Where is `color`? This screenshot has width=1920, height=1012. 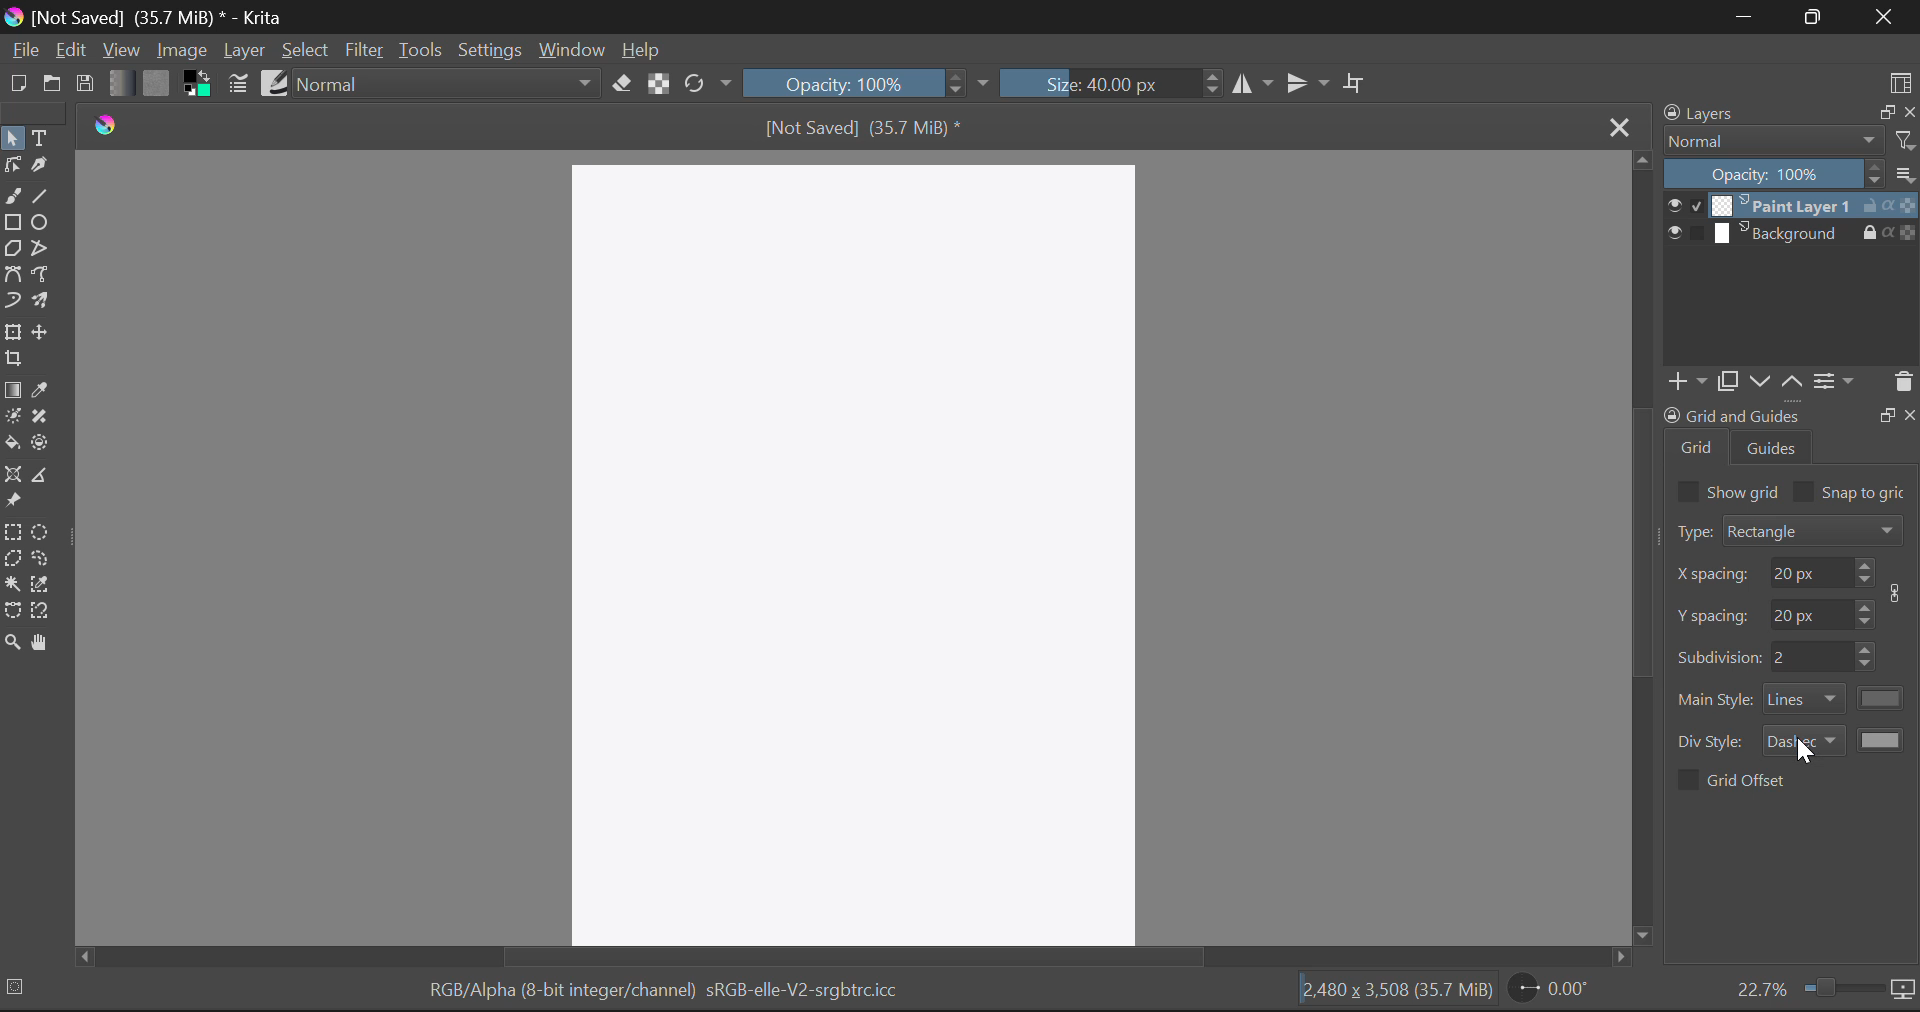
color is located at coordinates (1883, 739).